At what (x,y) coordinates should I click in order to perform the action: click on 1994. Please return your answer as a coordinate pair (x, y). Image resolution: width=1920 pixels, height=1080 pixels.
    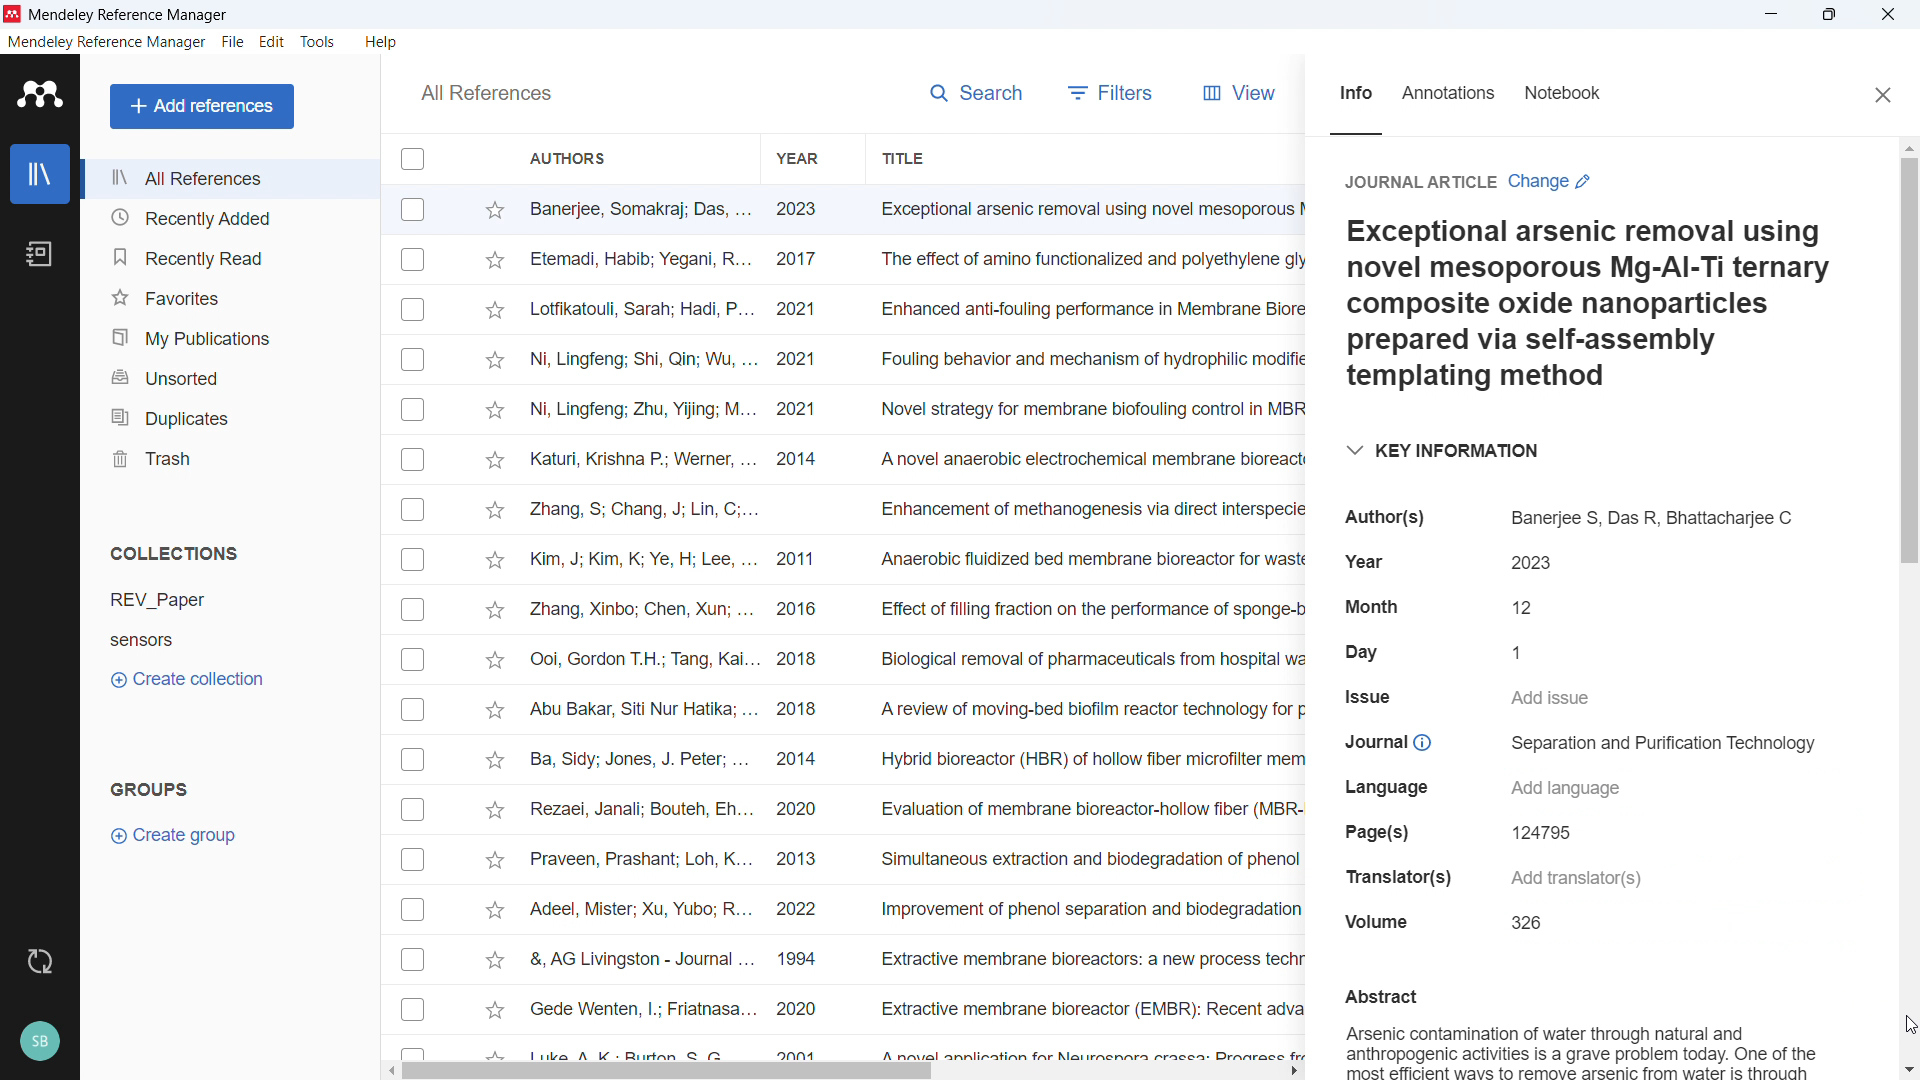
    Looking at the image, I should click on (803, 957).